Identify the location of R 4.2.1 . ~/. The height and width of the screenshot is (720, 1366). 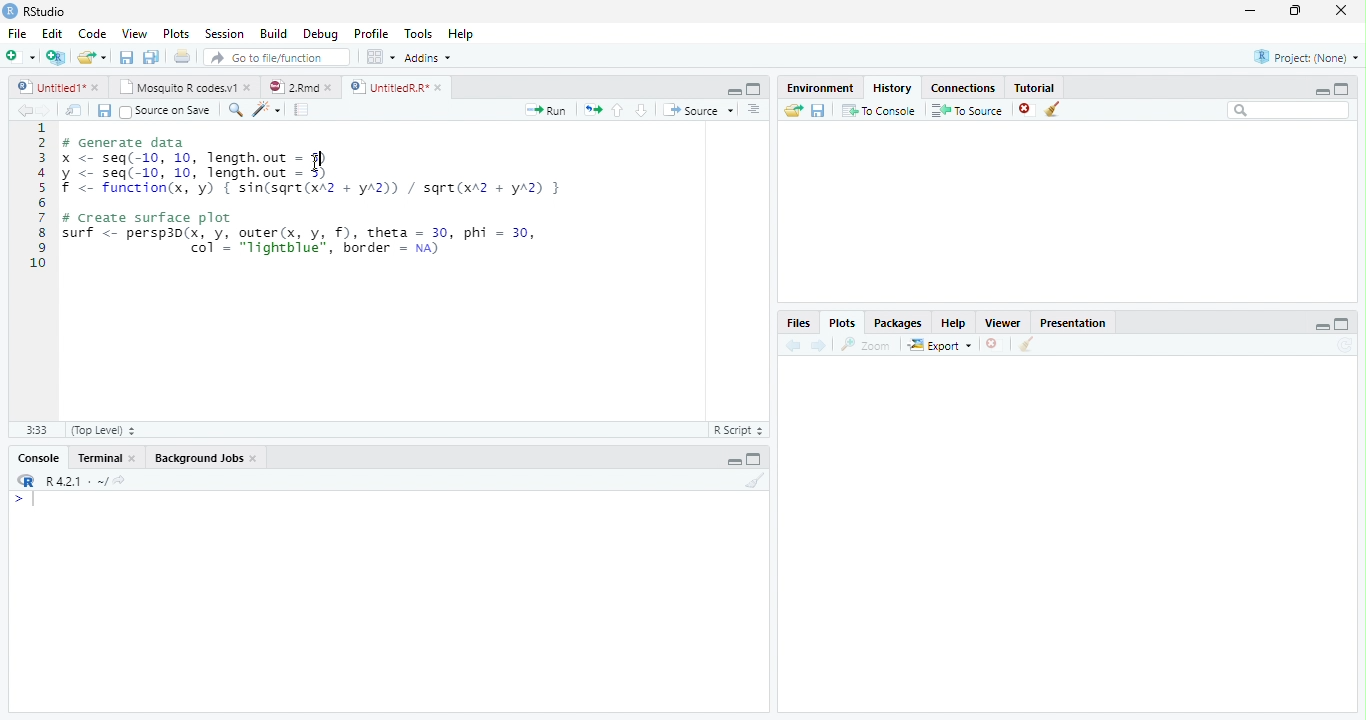
(76, 480).